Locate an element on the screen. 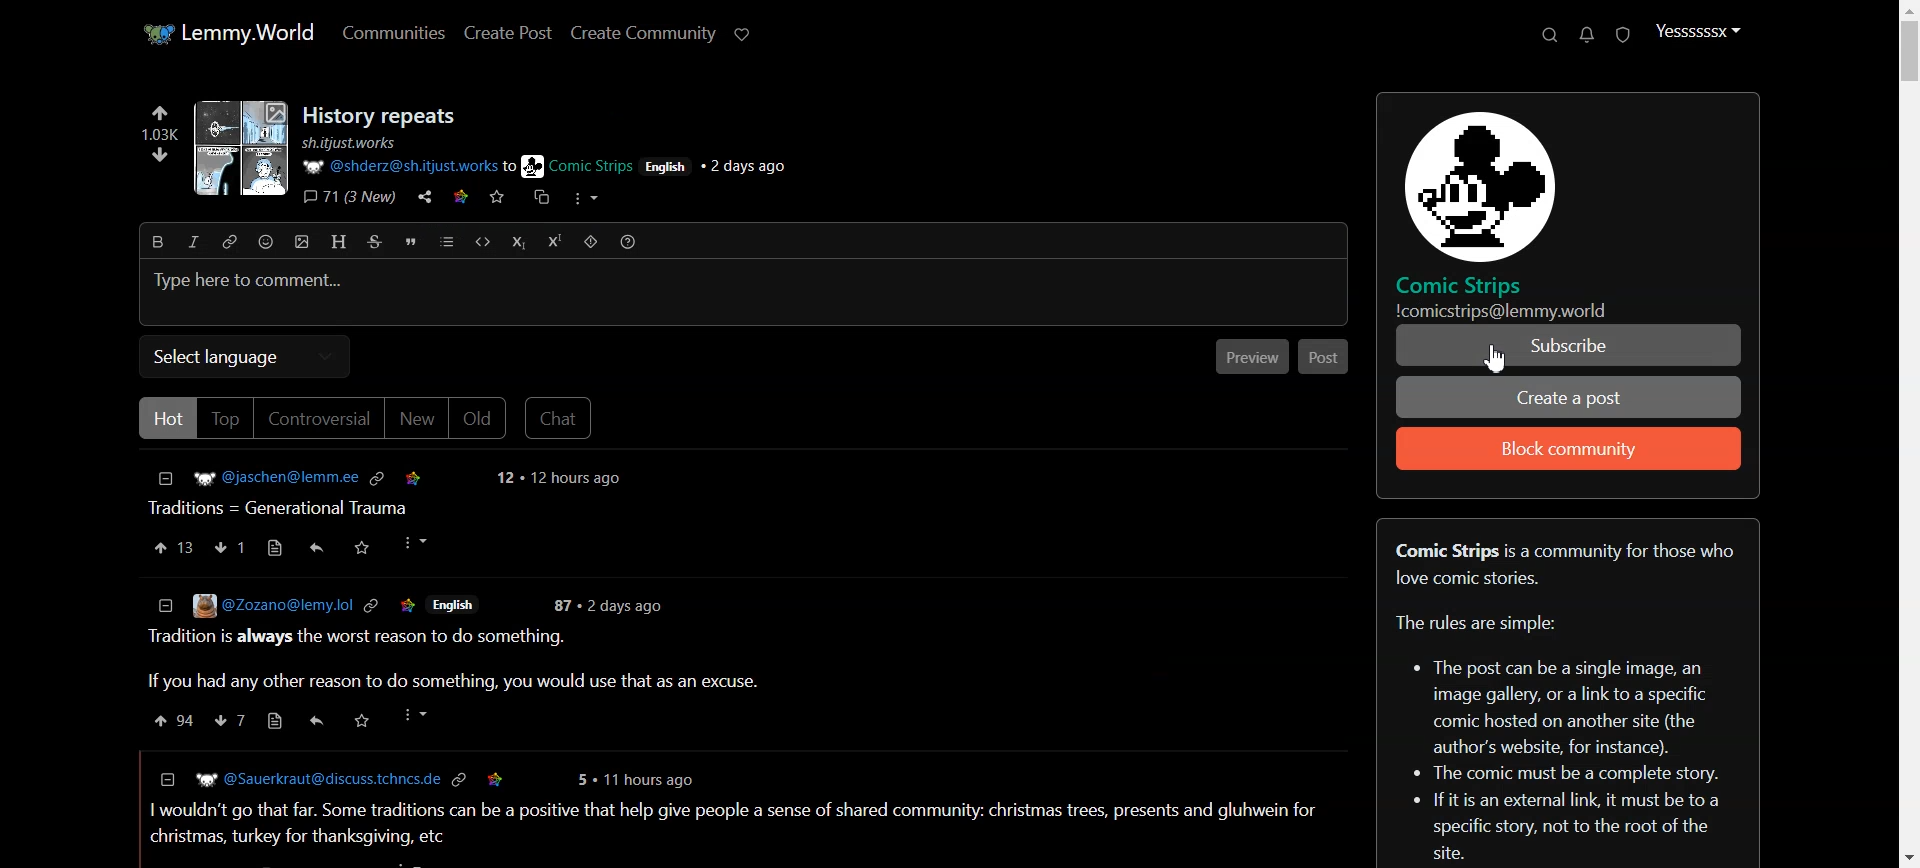 This screenshot has height=868, width=1920. Search is located at coordinates (1549, 35).